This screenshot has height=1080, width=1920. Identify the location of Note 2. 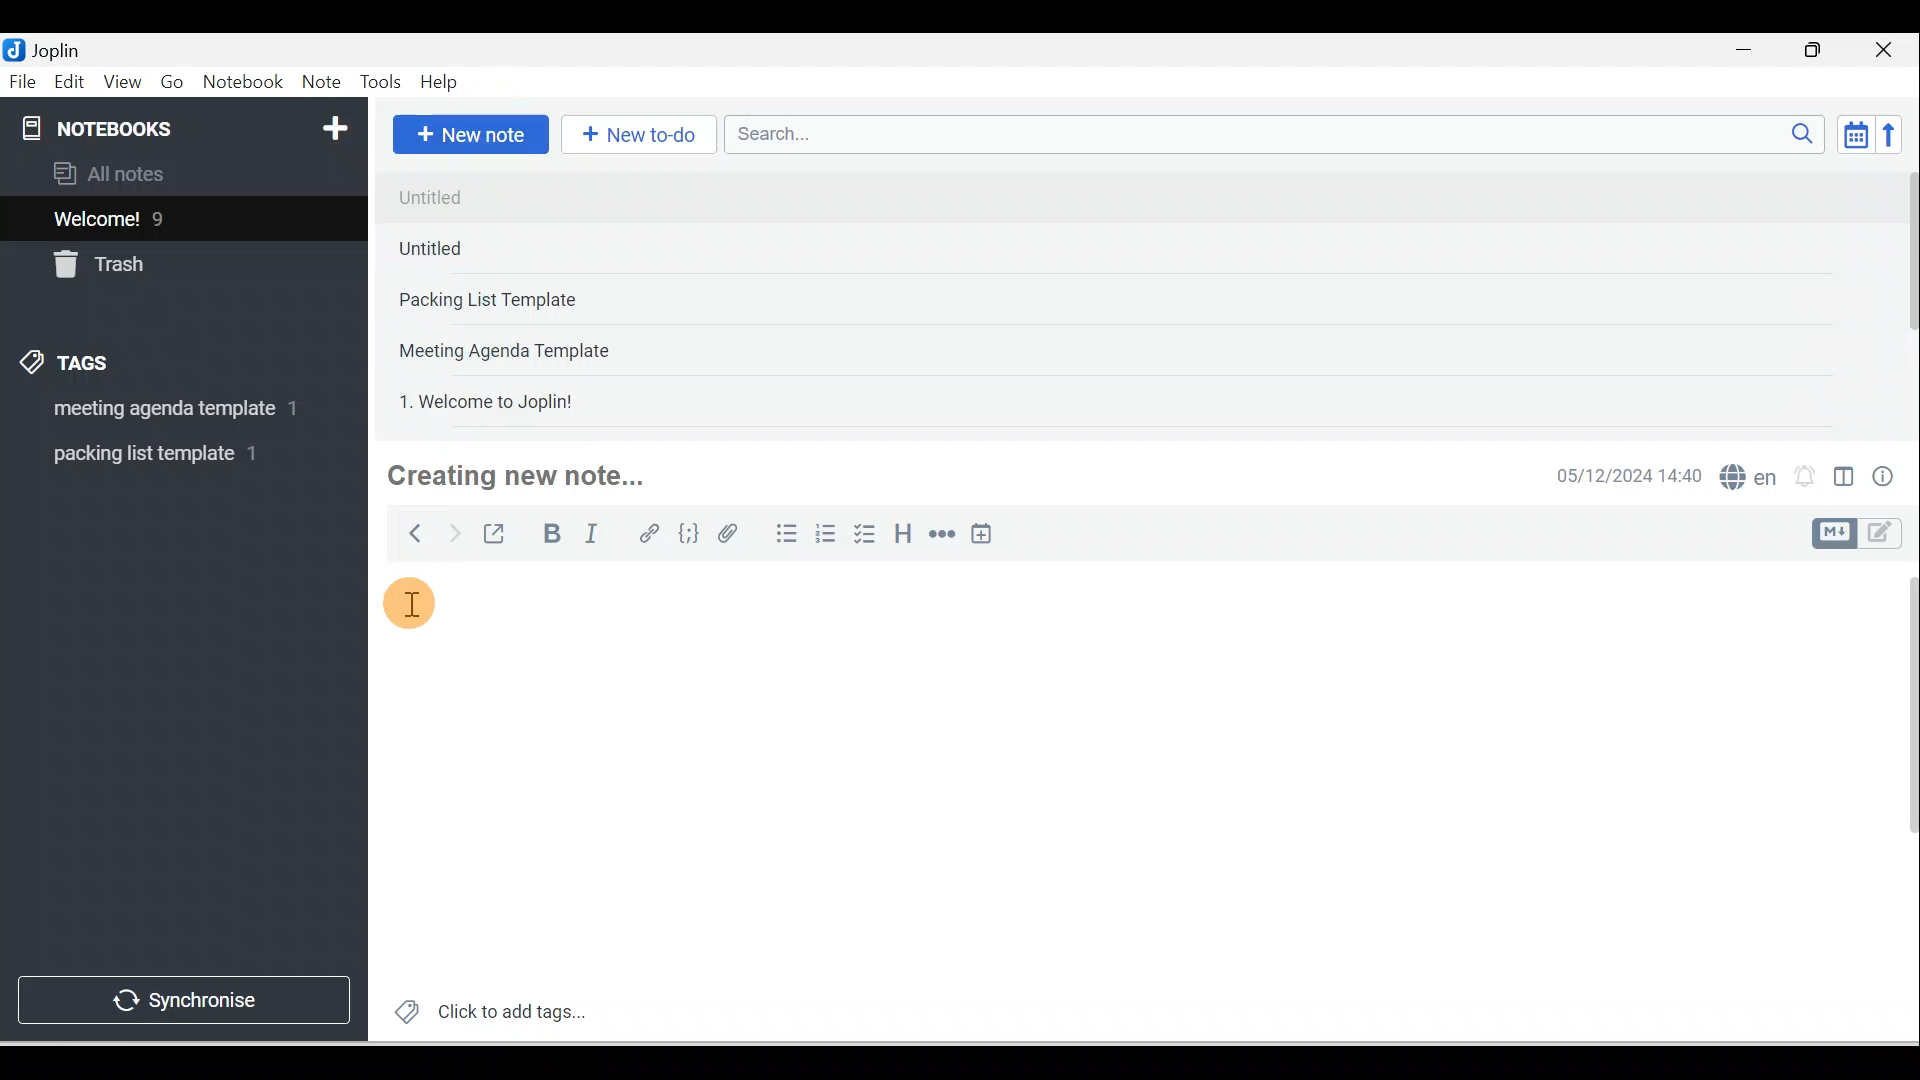
(529, 248).